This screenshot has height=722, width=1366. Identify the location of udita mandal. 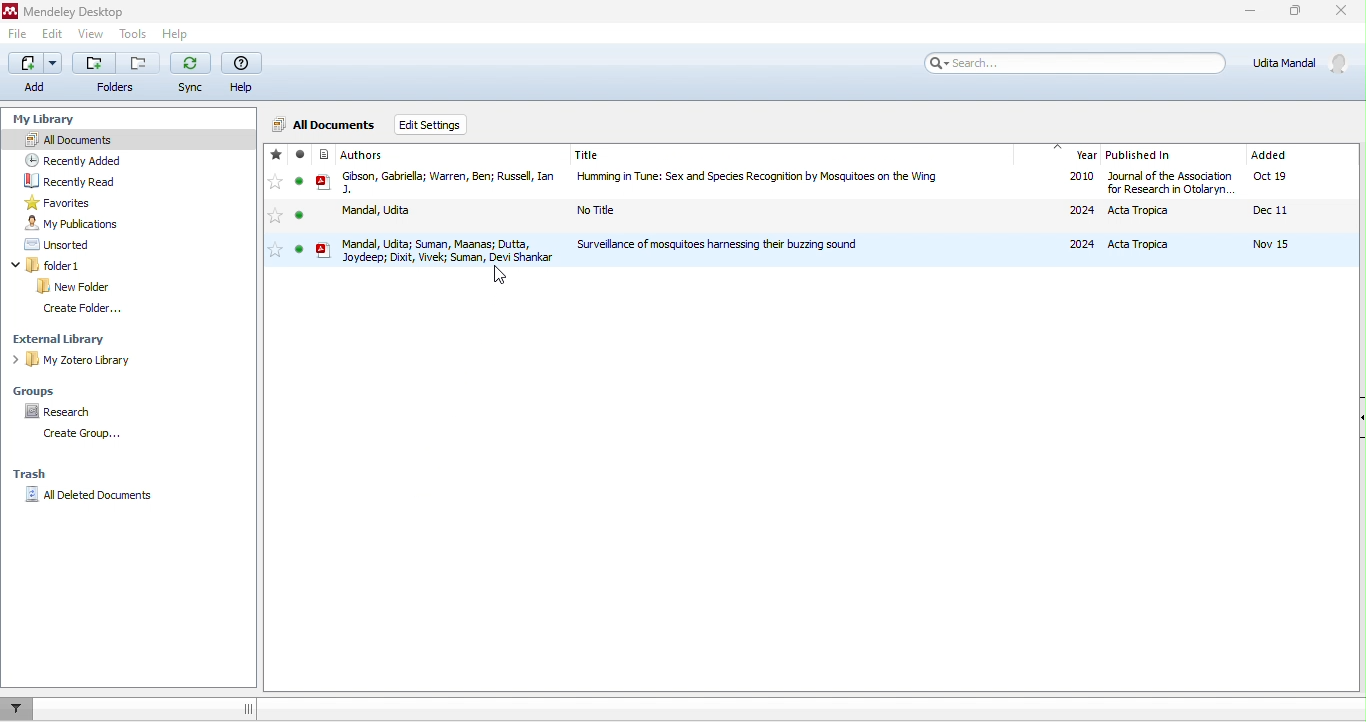
(1296, 63).